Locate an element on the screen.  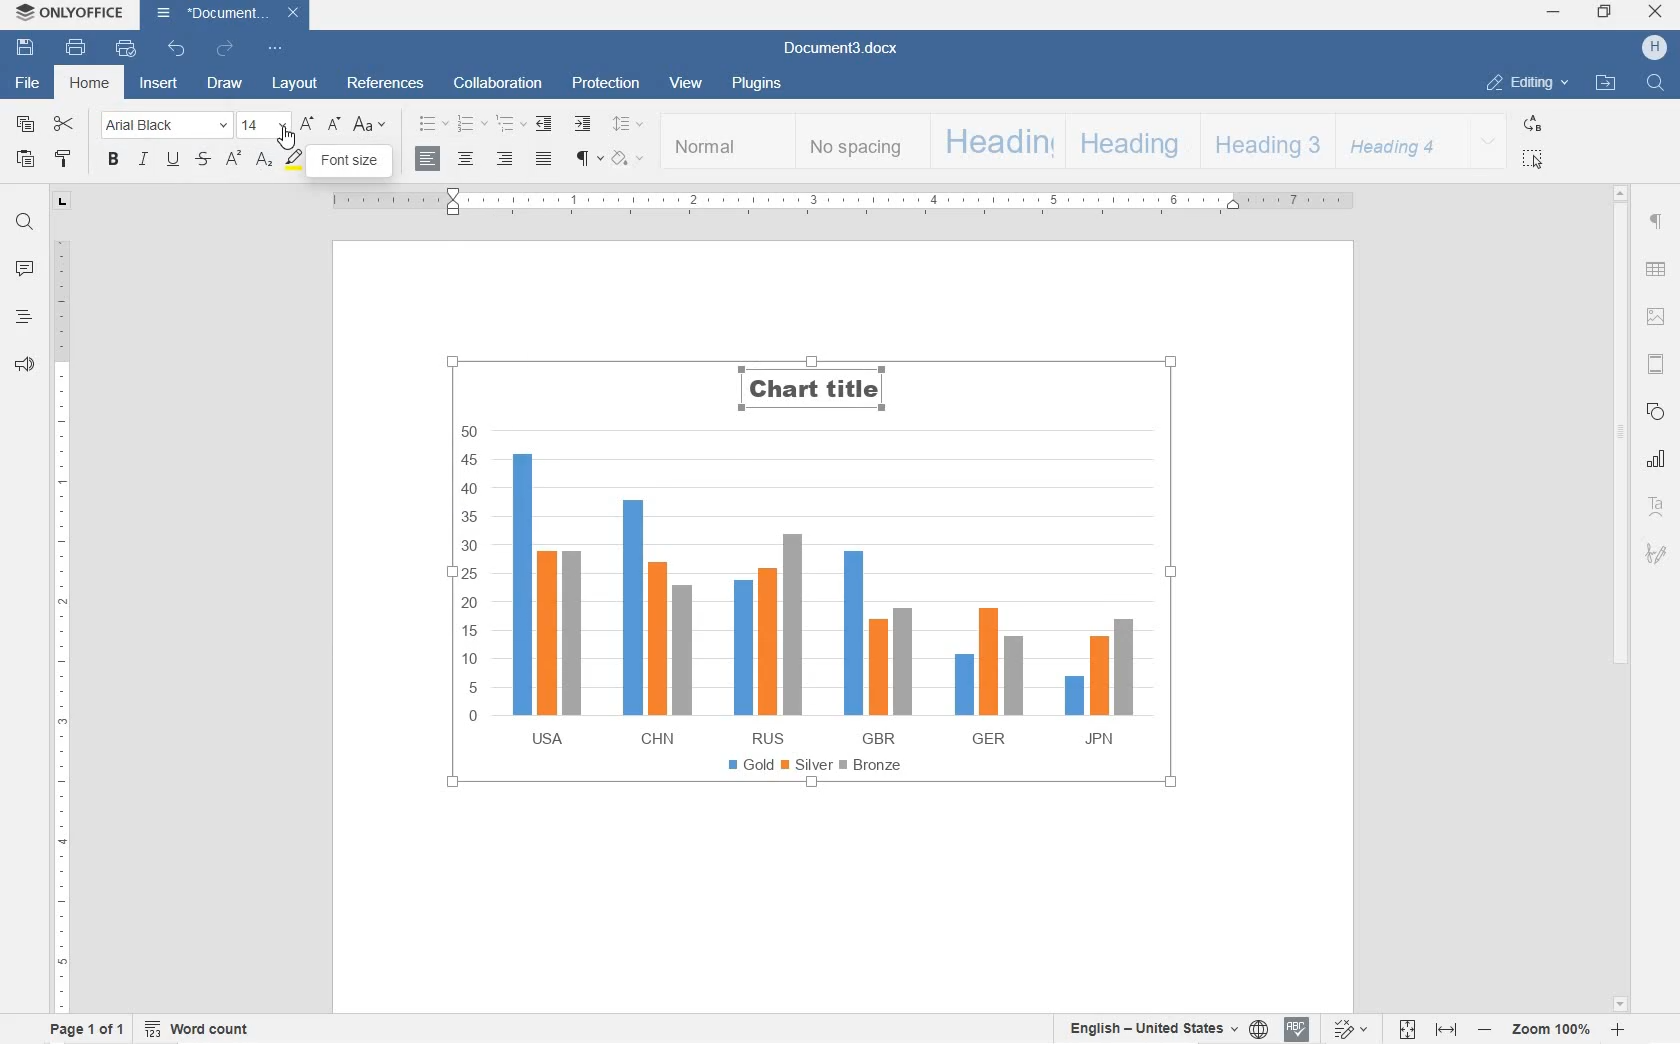
WORD COUNT is located at coordinates (202, 1030).